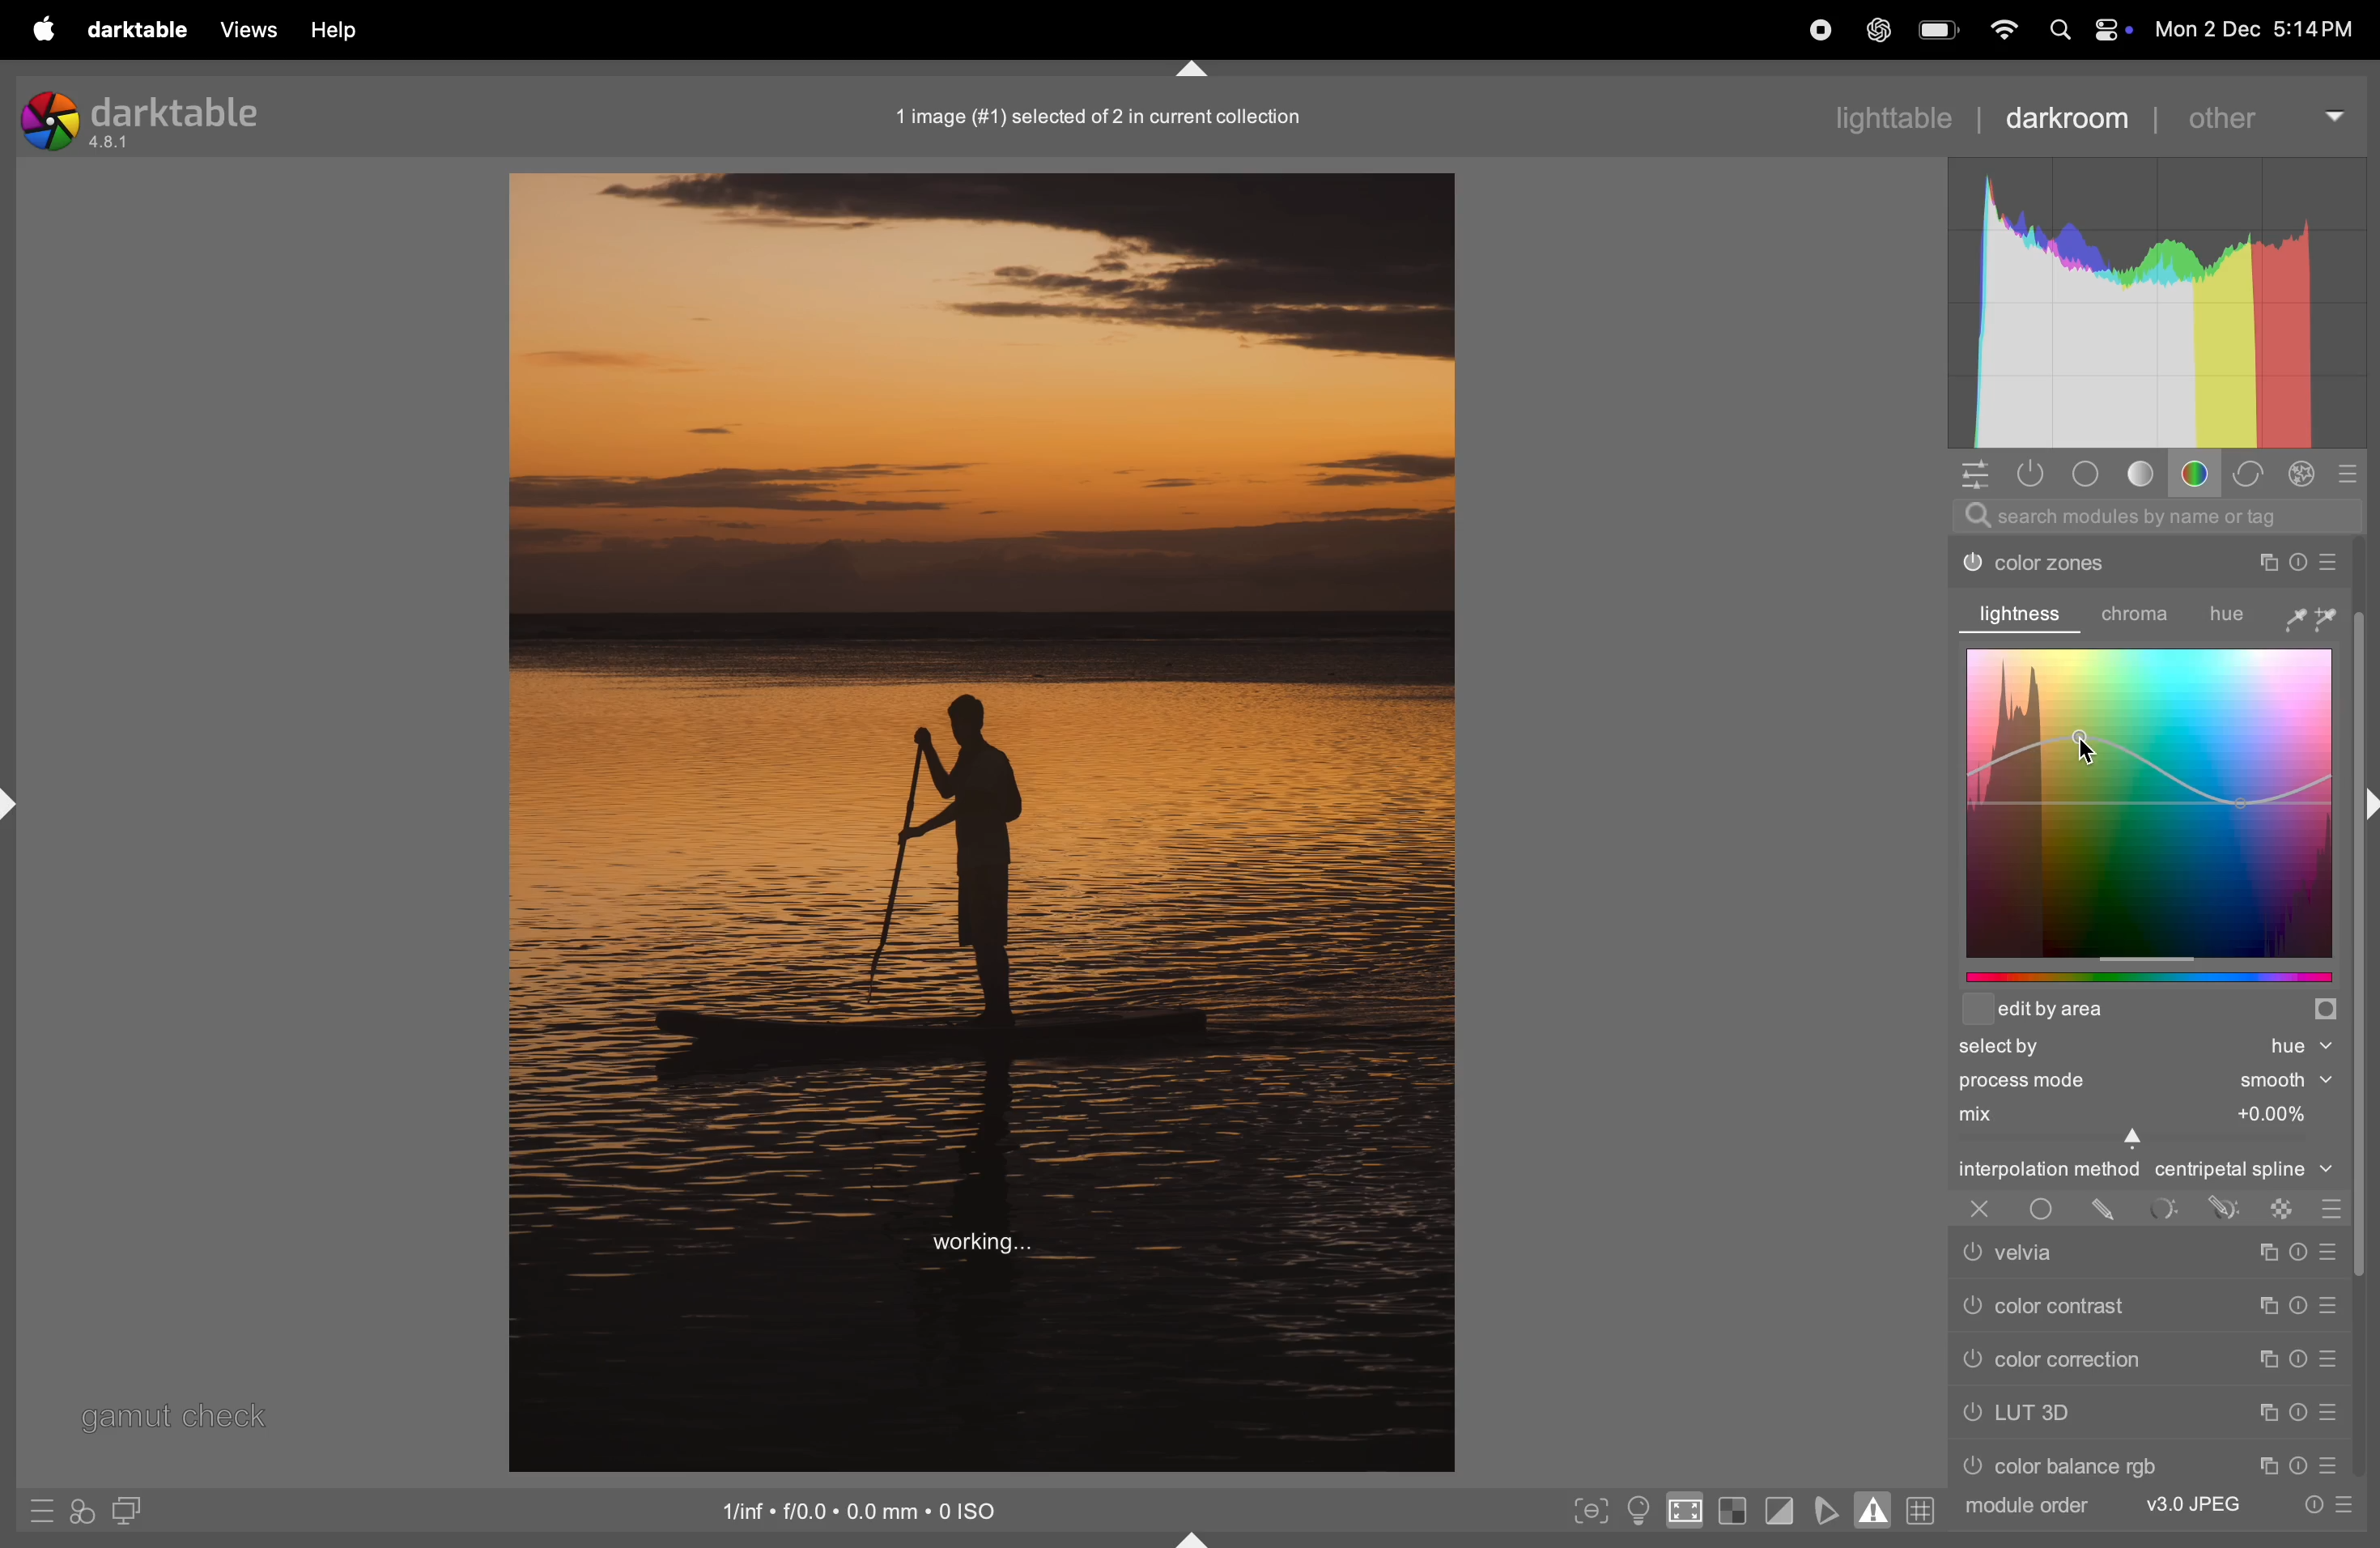  I want to click on , so click(2285, 1209).